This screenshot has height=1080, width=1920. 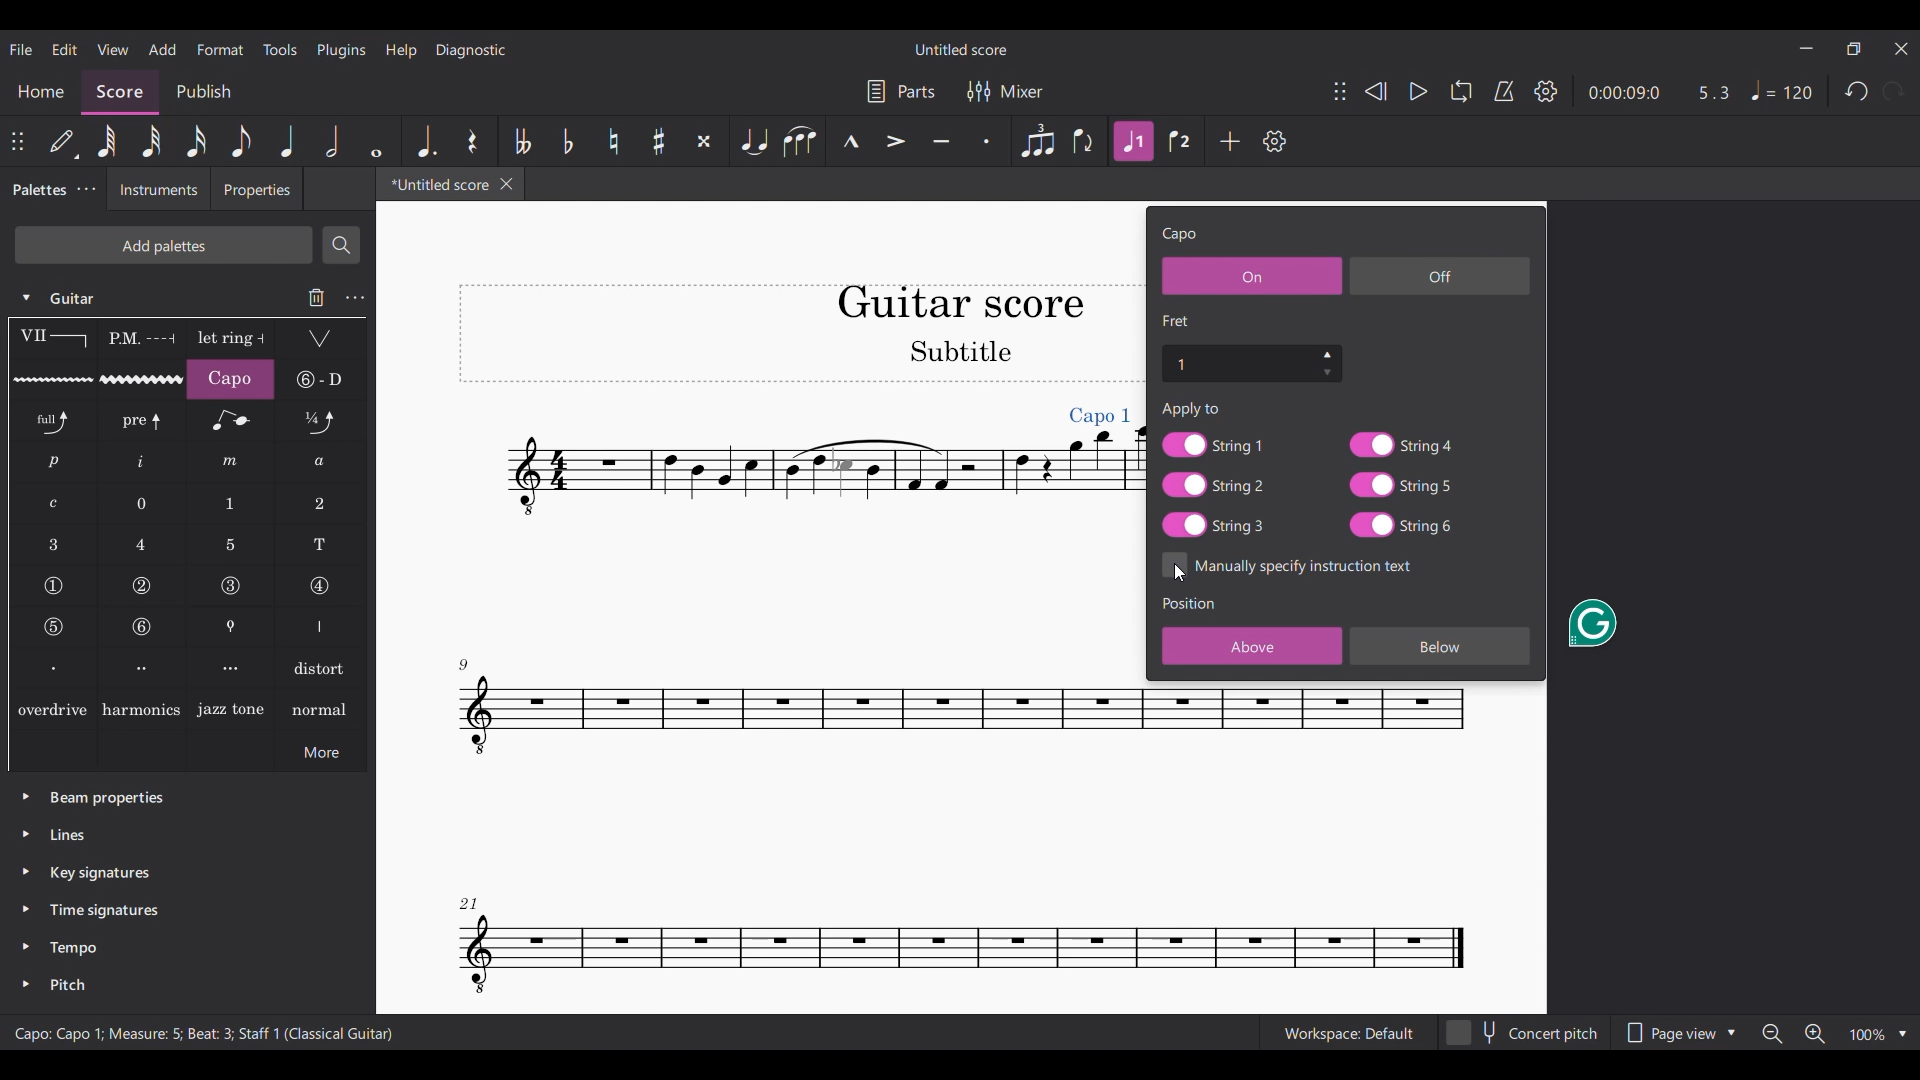 I want to click on Right hand fingering thumb, so click(x=321, y=627).